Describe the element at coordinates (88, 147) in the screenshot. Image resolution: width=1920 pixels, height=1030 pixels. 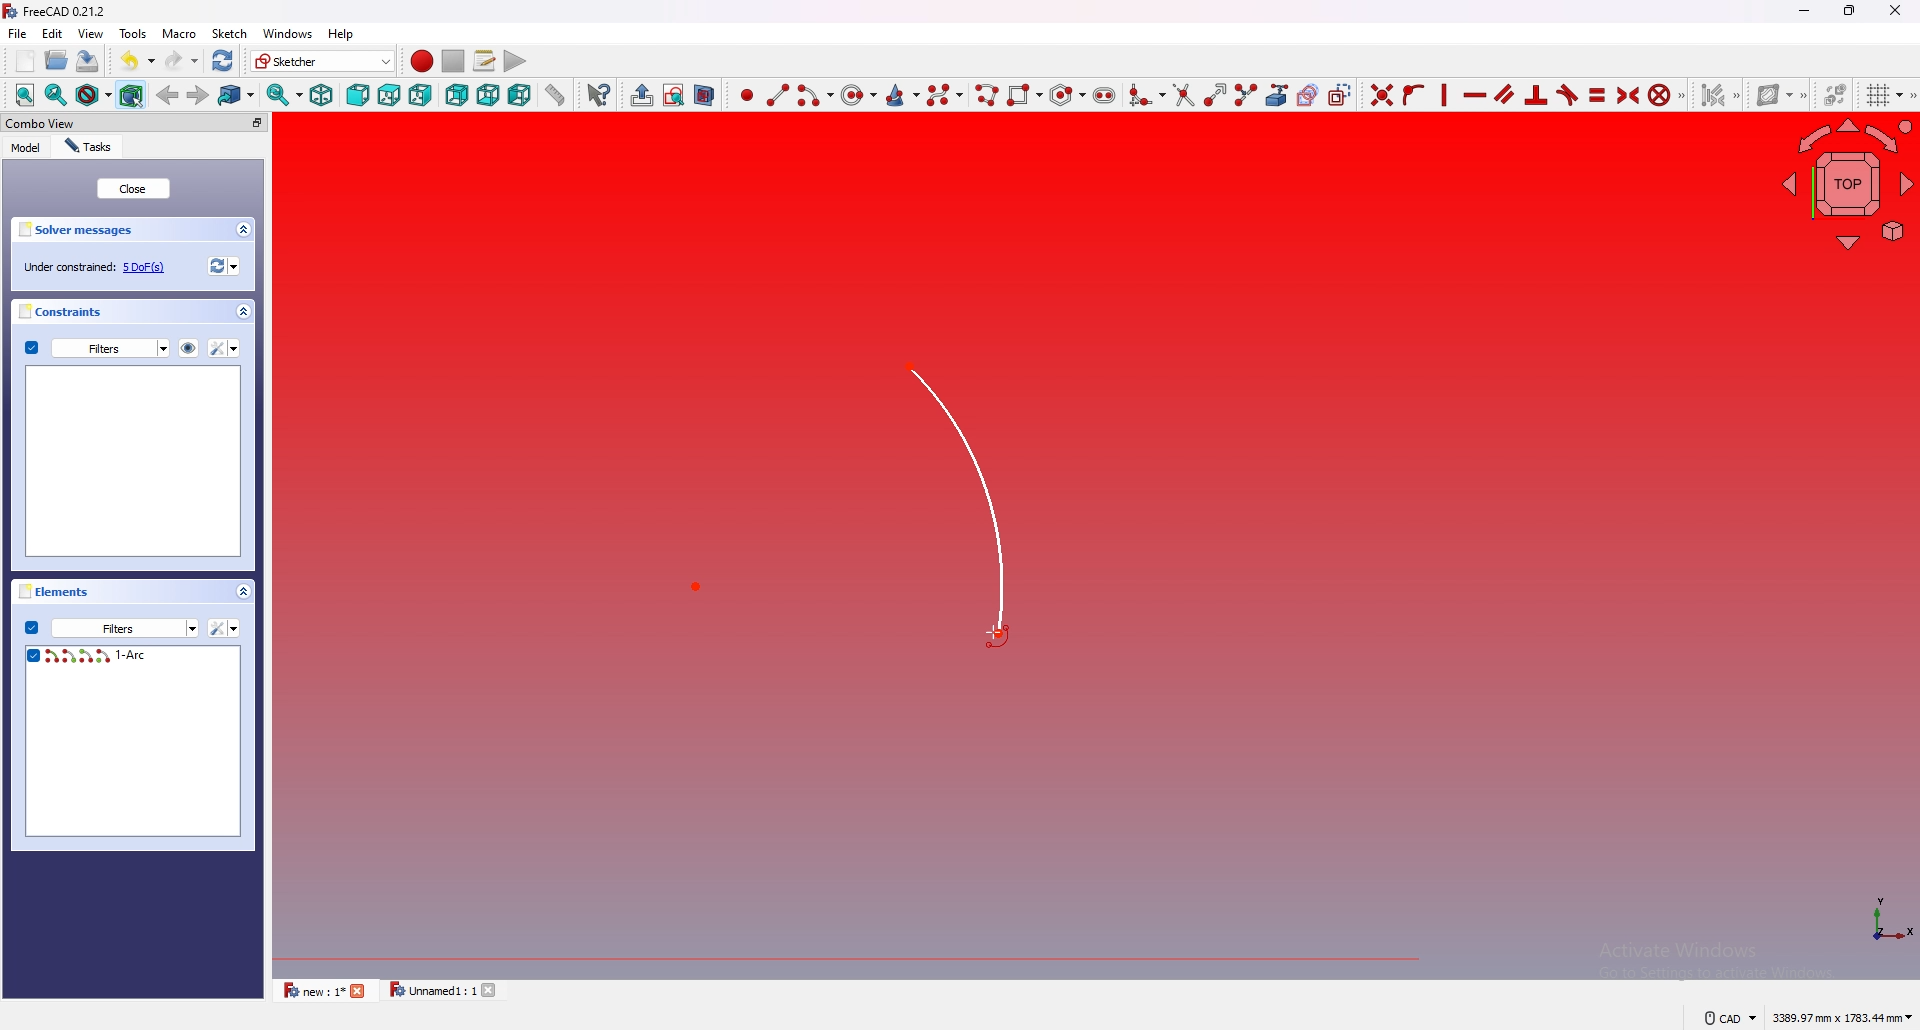
I see `tasks` at that location.